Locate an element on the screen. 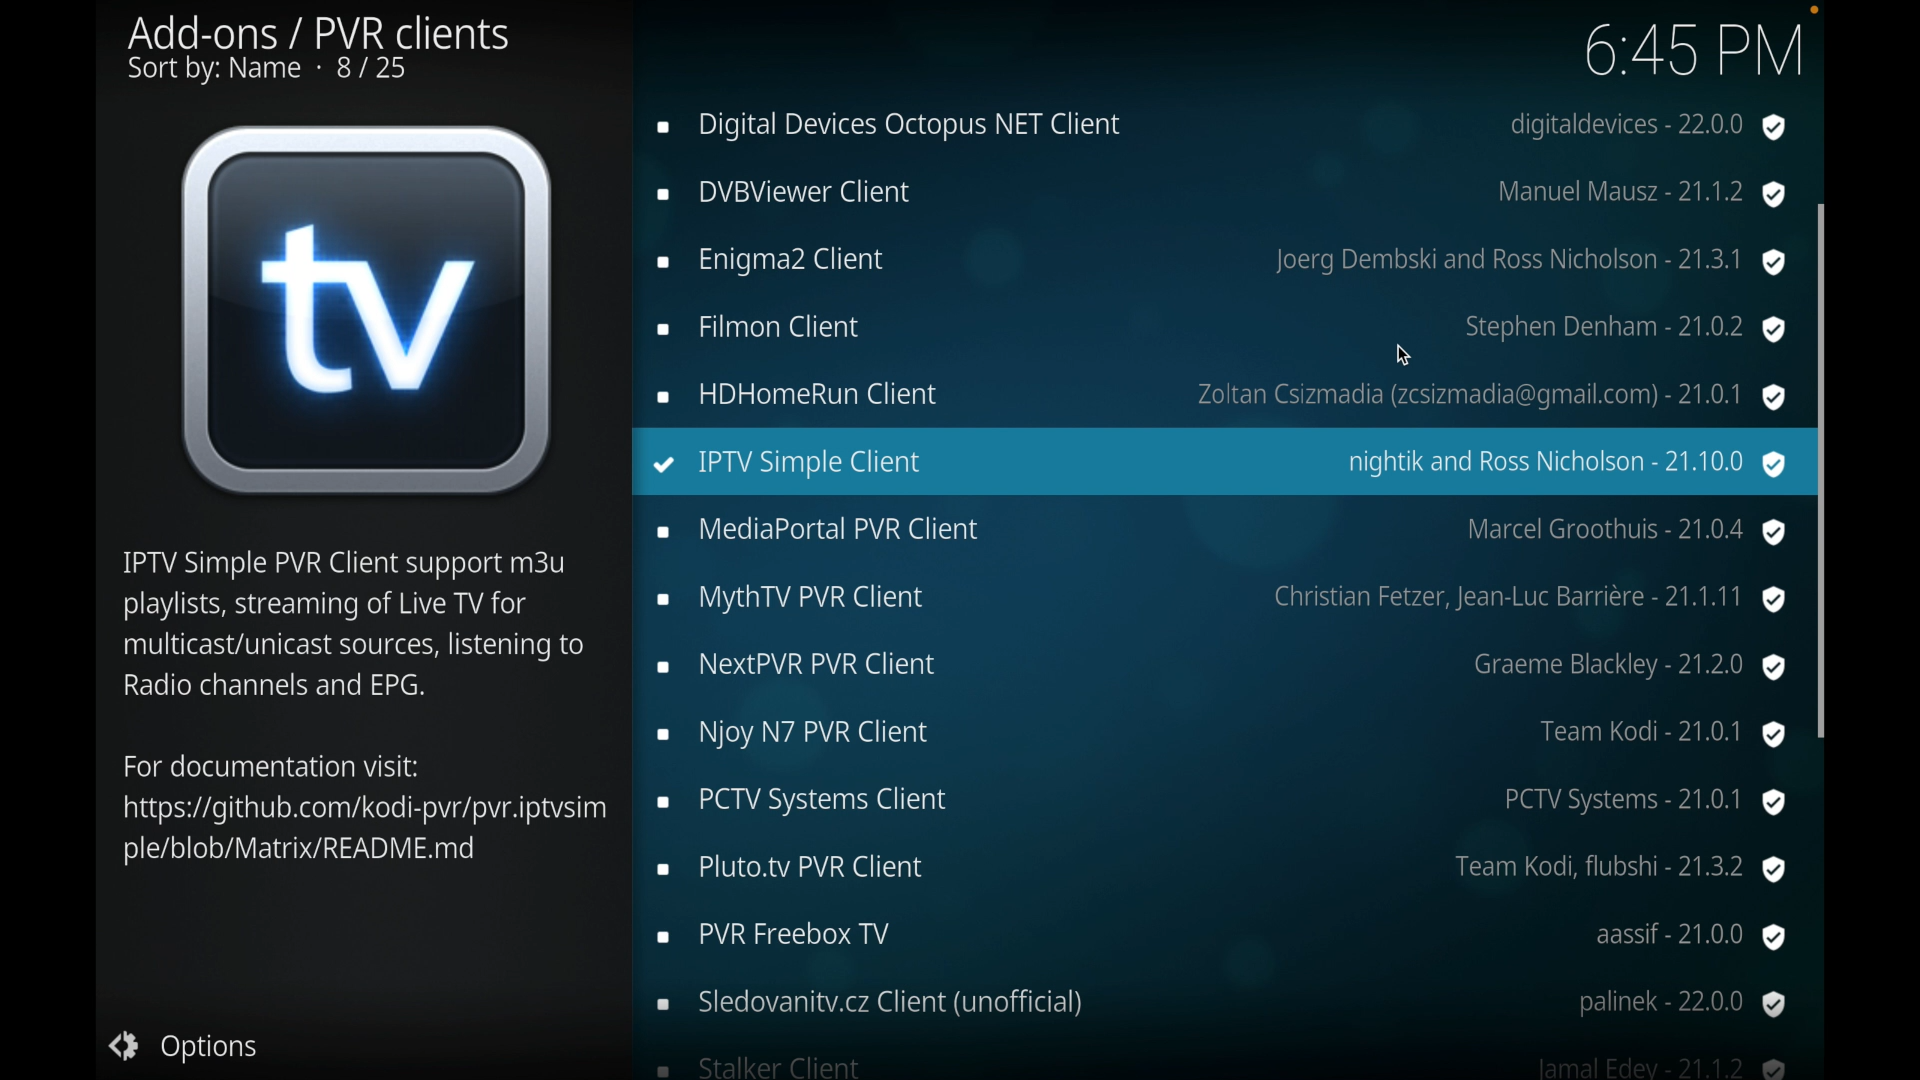 The image size is (1920, 1080). iptvnextpvr pvr client is located at coordinates (1222, 664).